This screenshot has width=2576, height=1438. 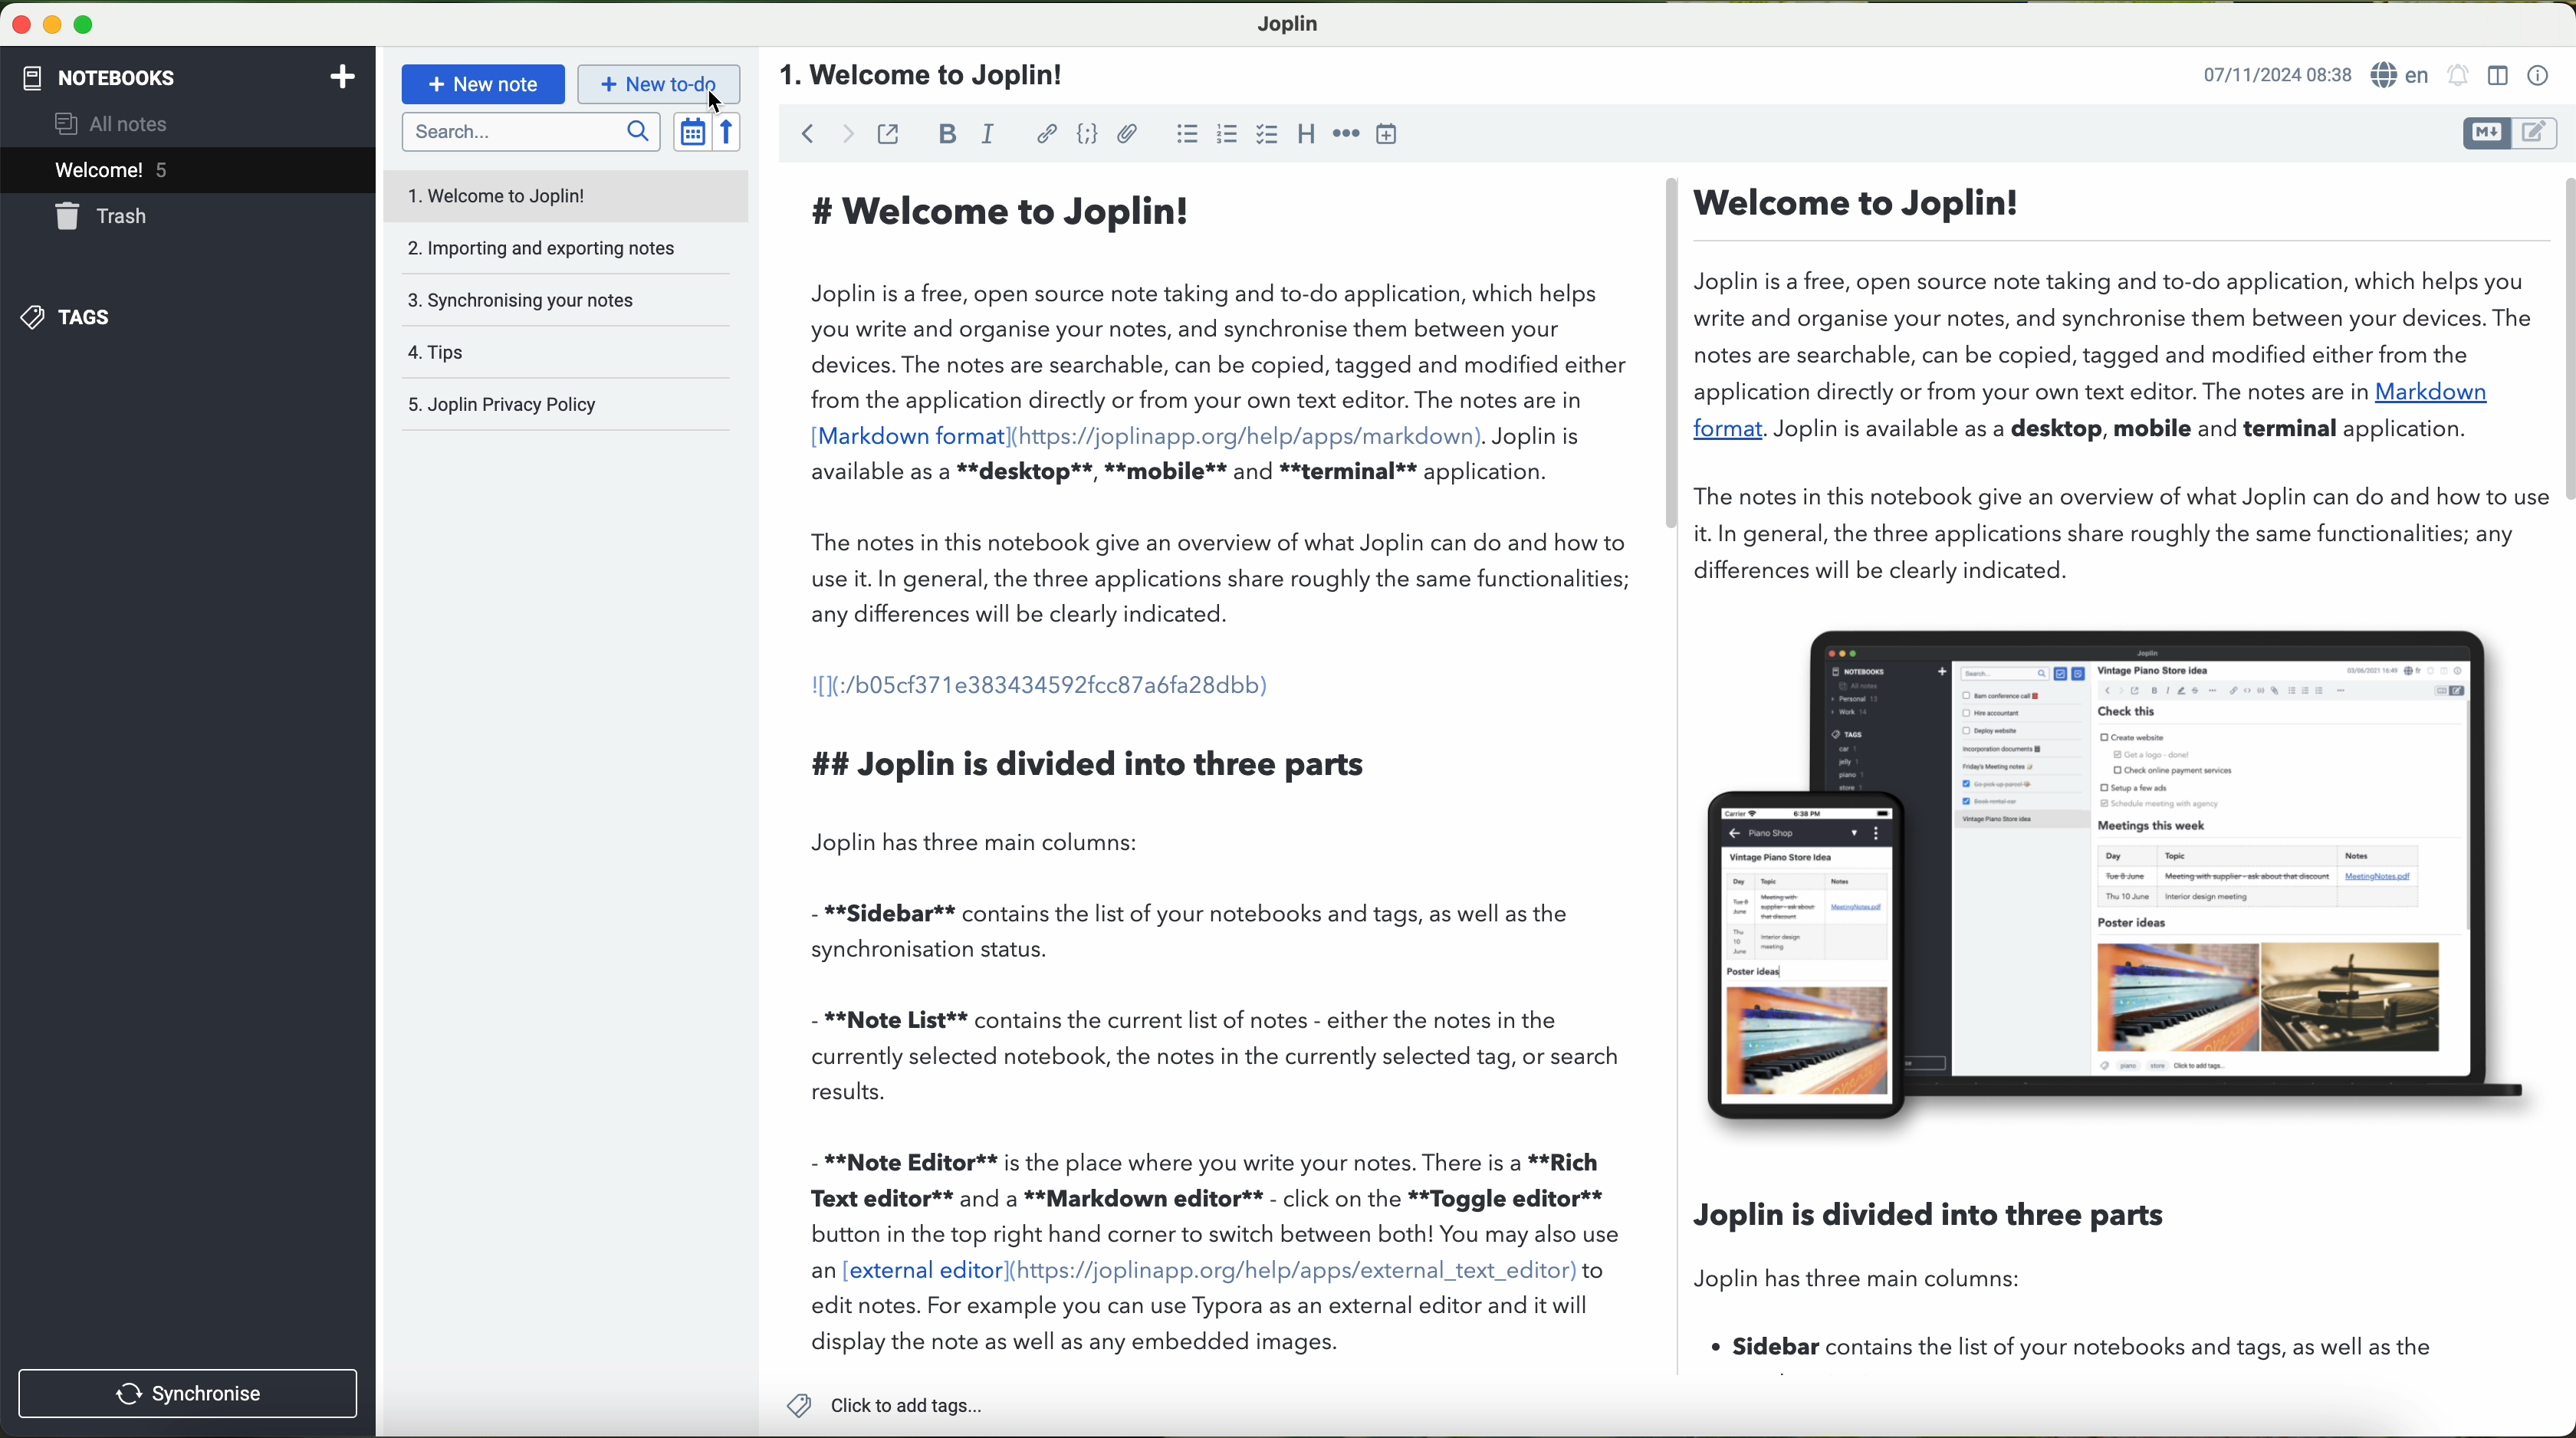 I want to click on workspace, so click(x=1673, y=769).